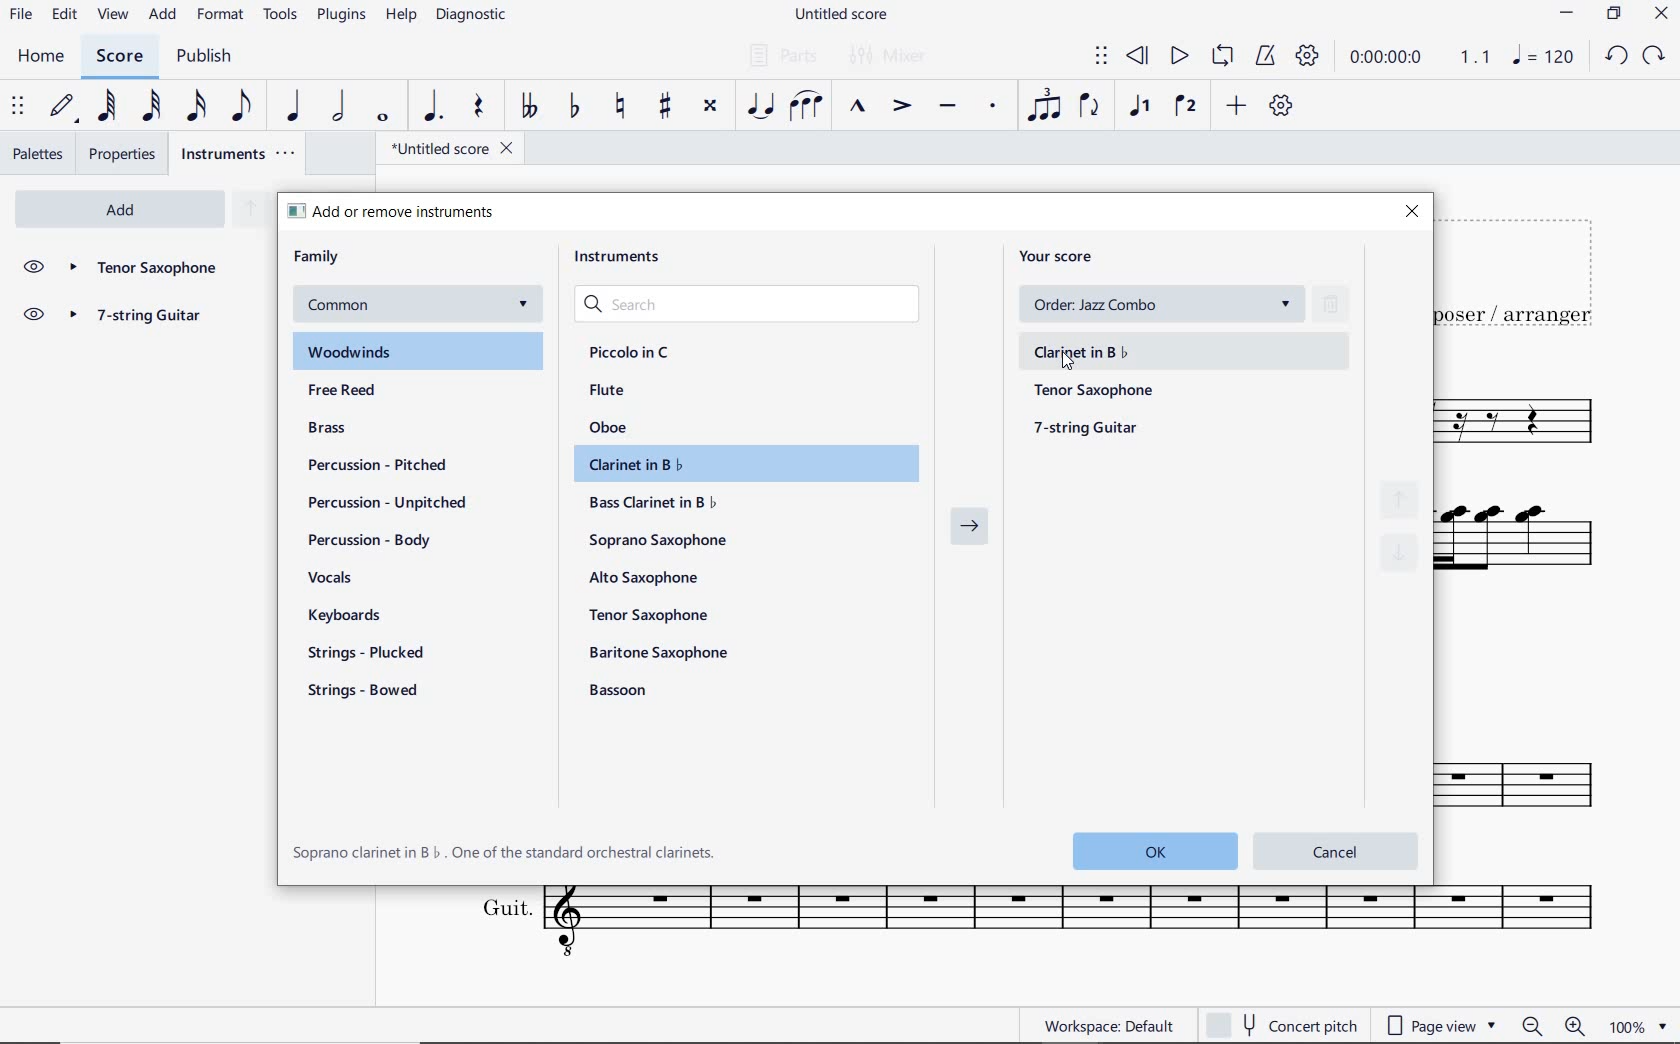 This screenshot has width=1680, height=1044. I want to click on TITLE, so click(1525, 271).